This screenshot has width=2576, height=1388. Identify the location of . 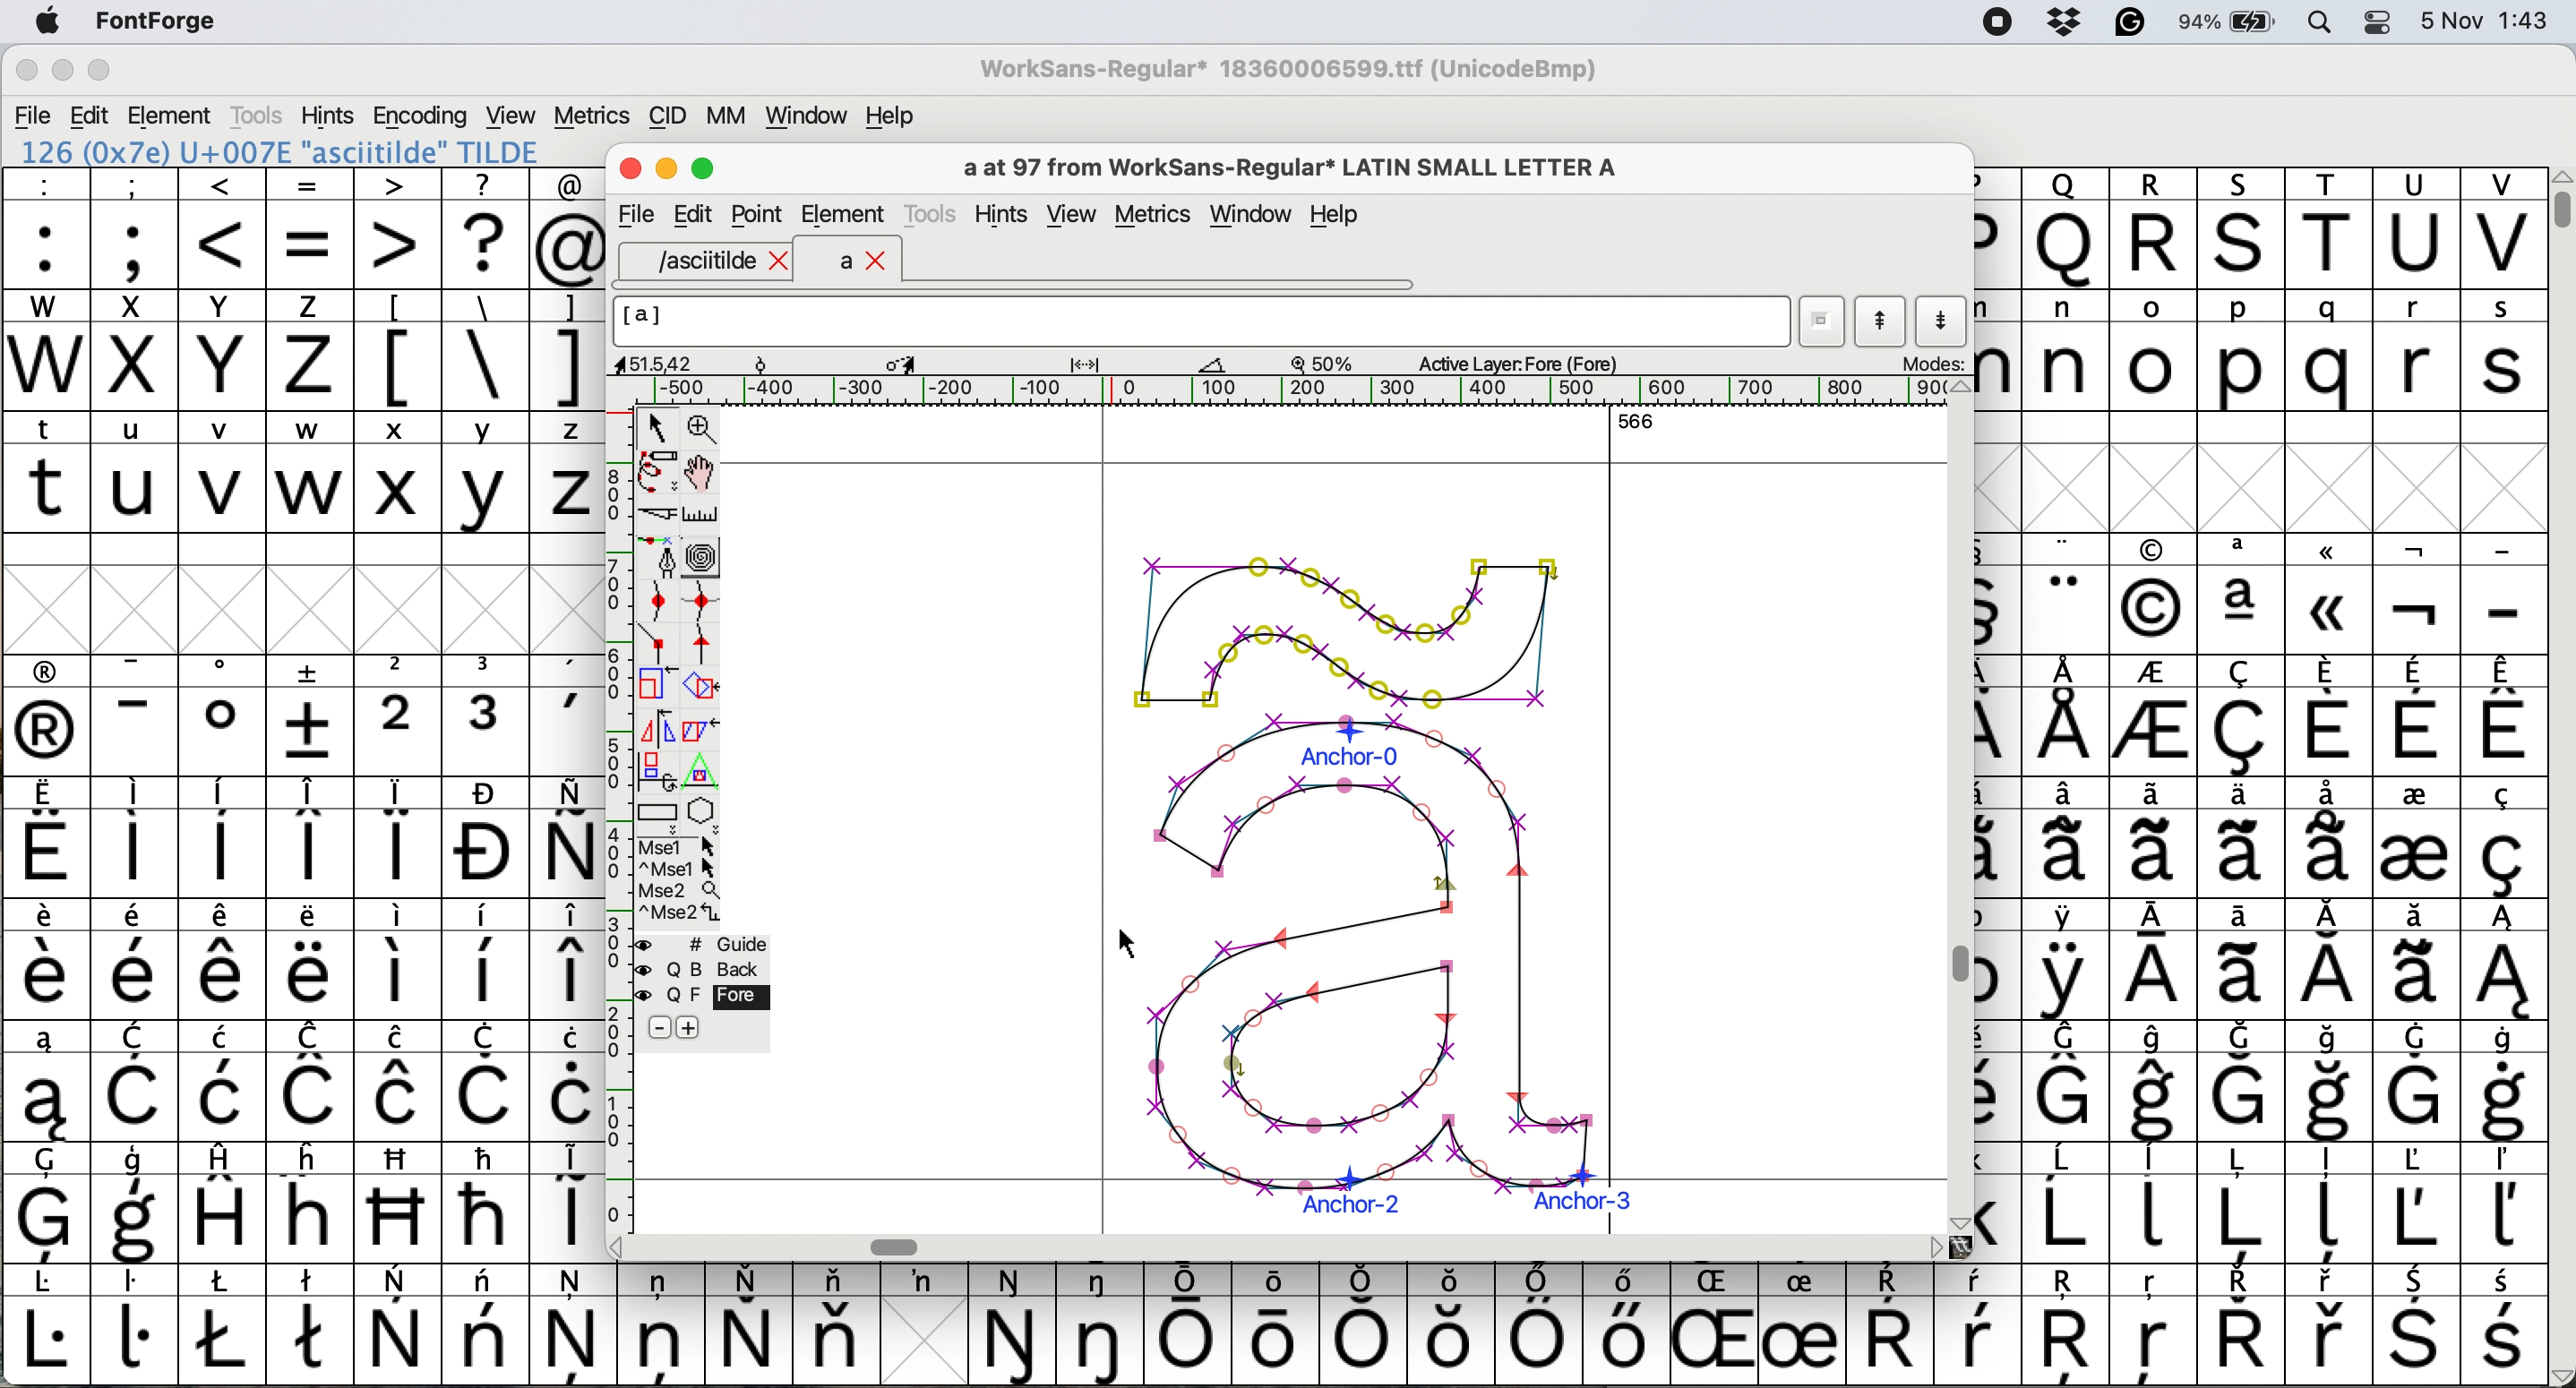
(2070, 1327).